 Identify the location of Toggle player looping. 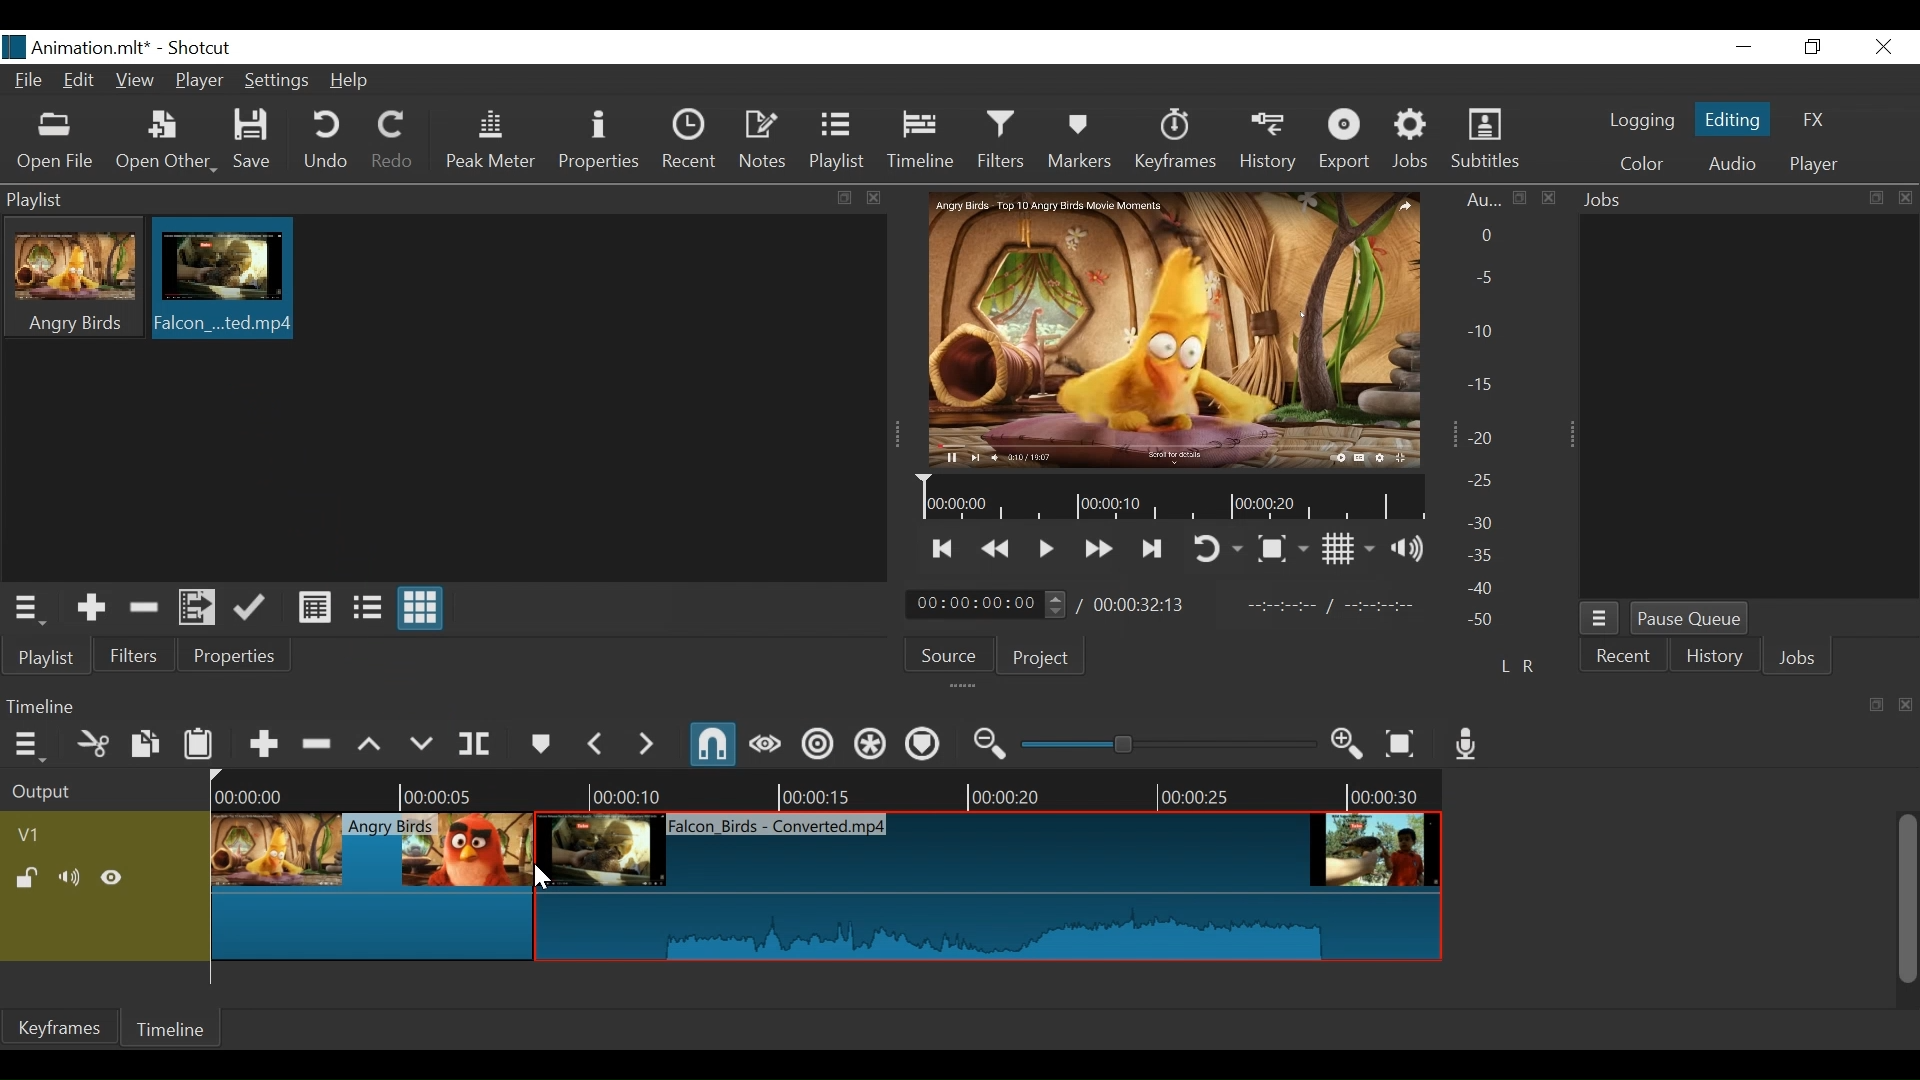
(1216, 551).